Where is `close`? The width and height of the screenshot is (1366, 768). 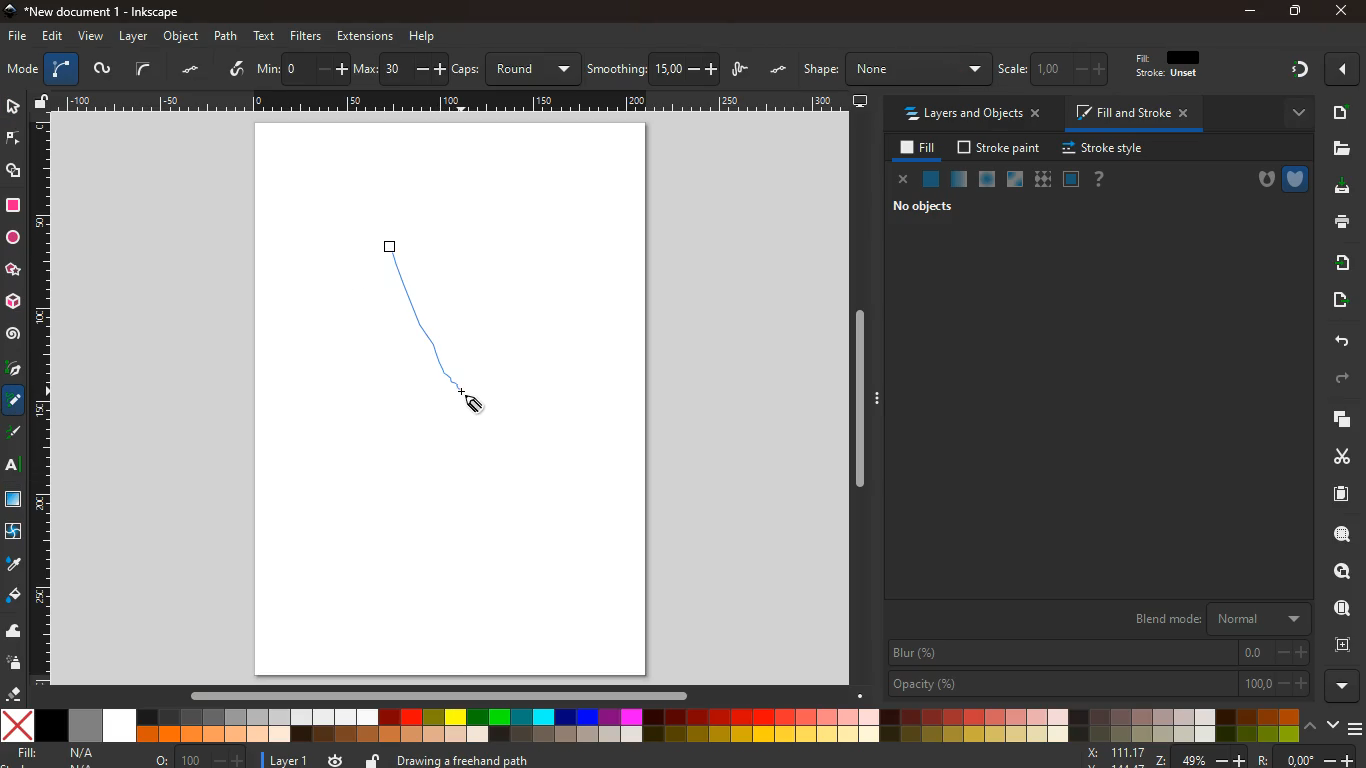 close is located at coordinates (1340, 12).